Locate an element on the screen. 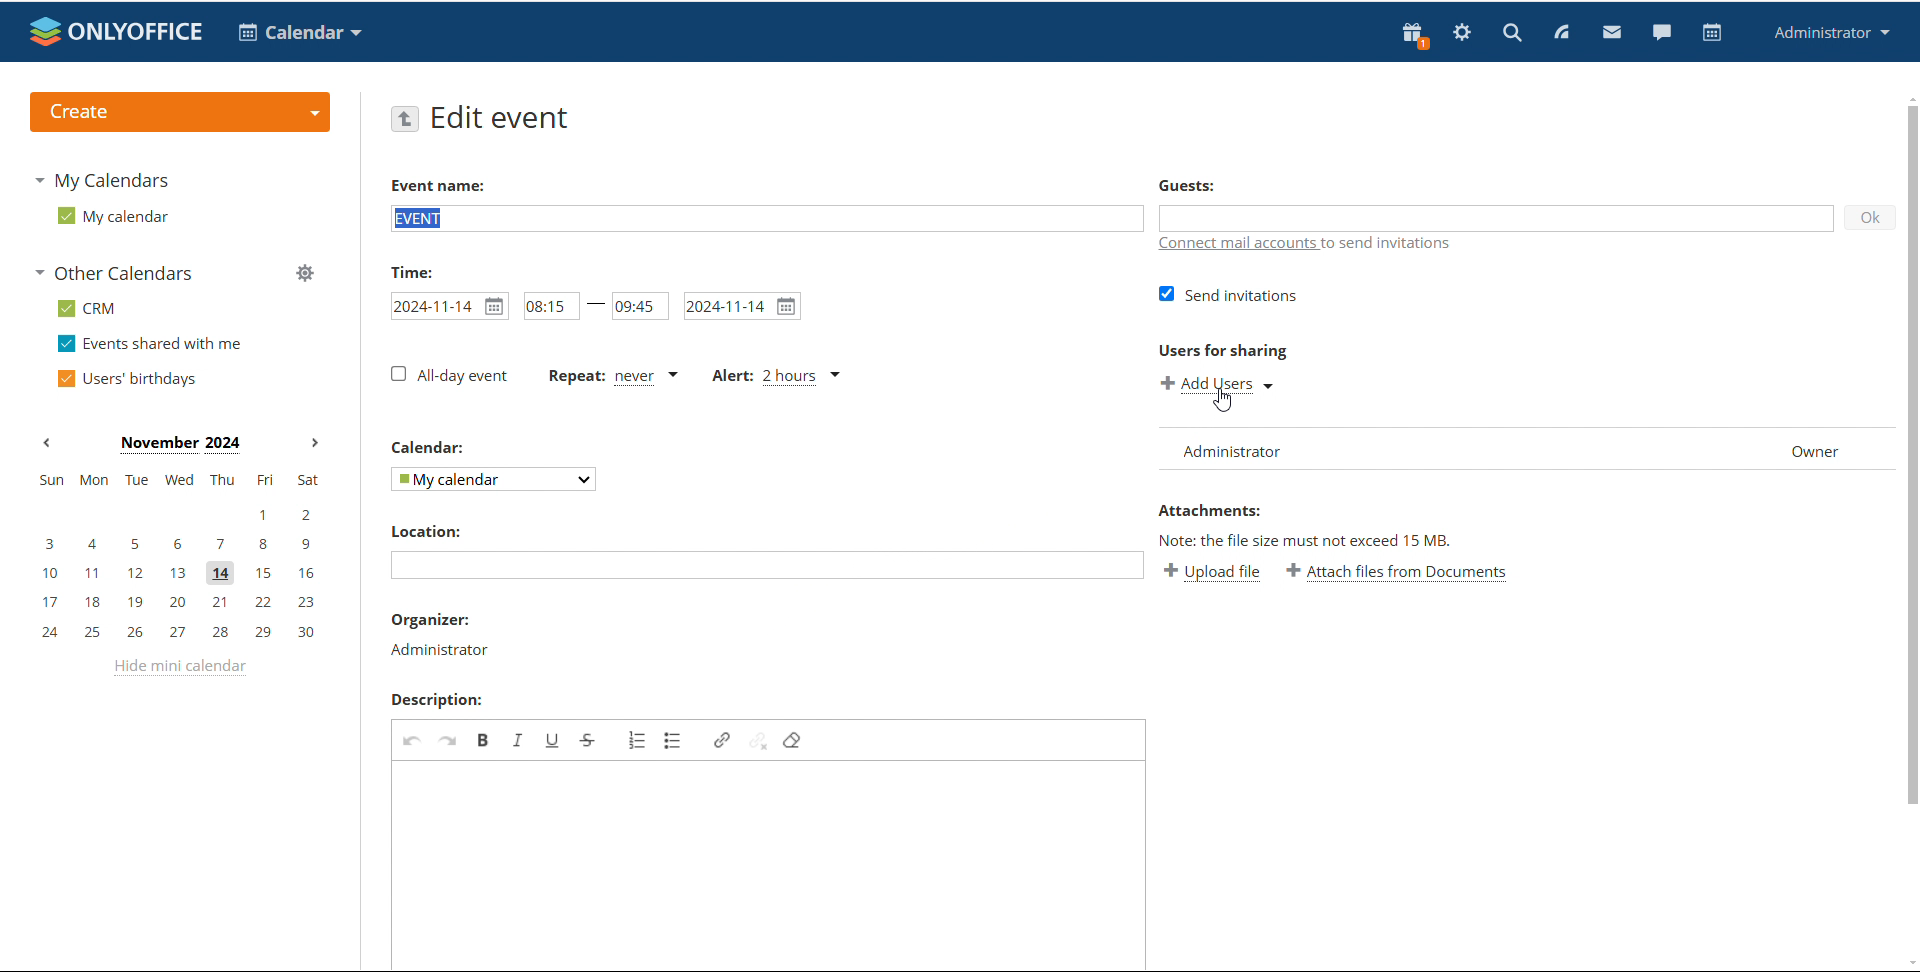  Location is located at coordinates (431, 530).